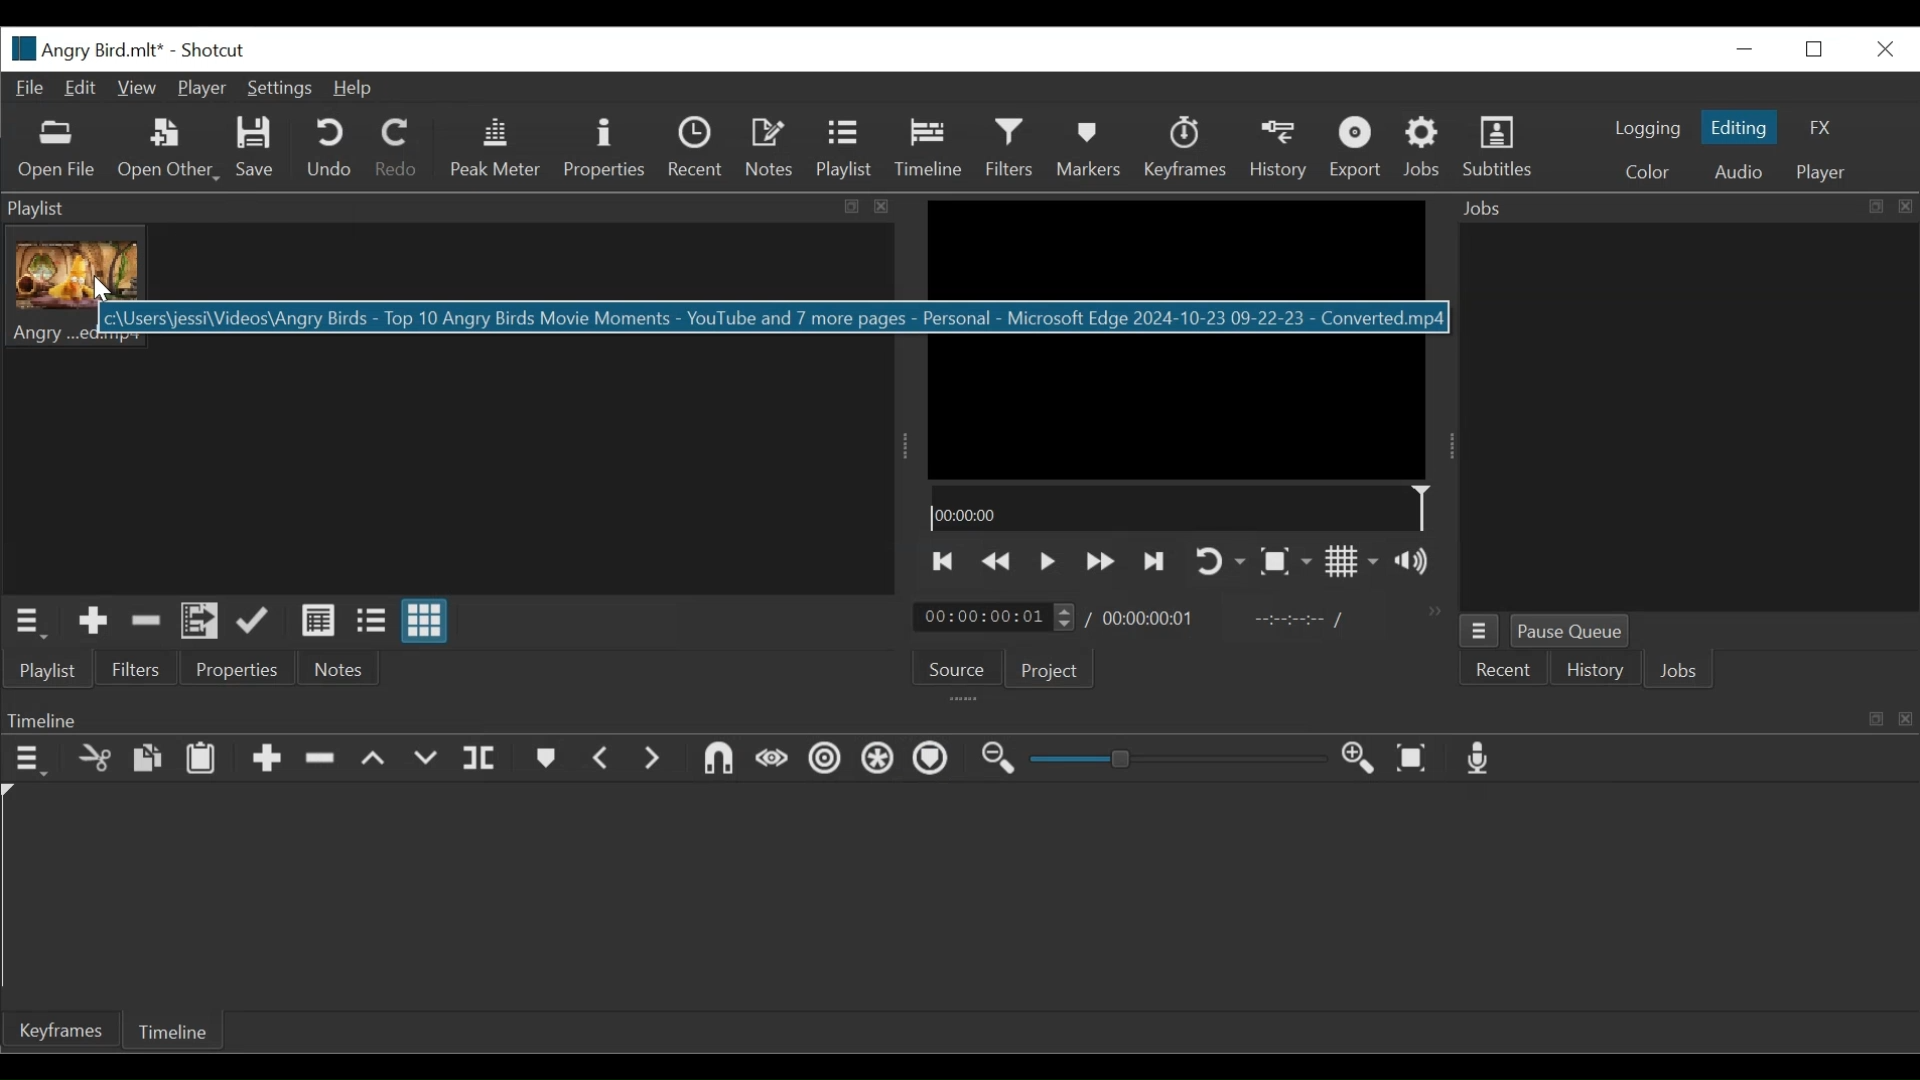 The height and width of the screenshot is (1080, 1920). What do you see at coordinates (773, 150) in the screenshot?
I see `Notes` at bounding box center [773, 150].